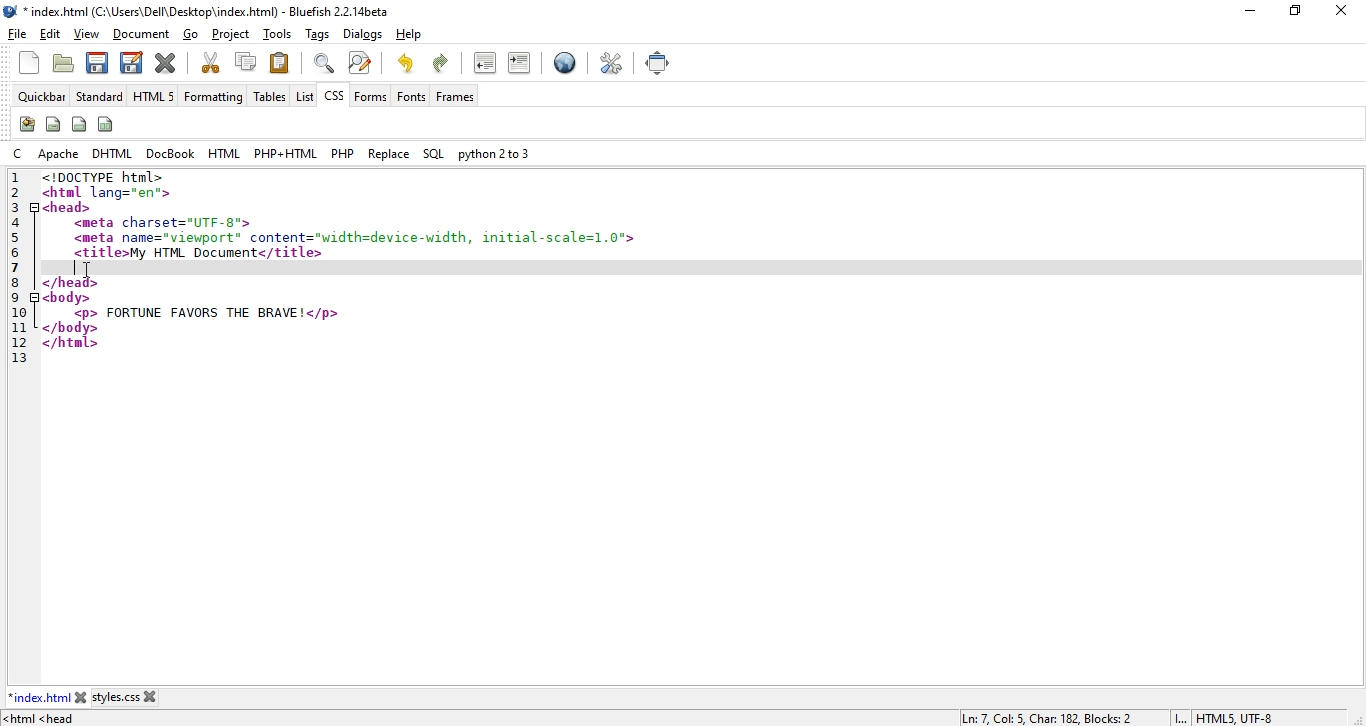  What do you see at coordinates (485, 62) in the screenshot?
I see `unindent` at bounding box center [485, 62].